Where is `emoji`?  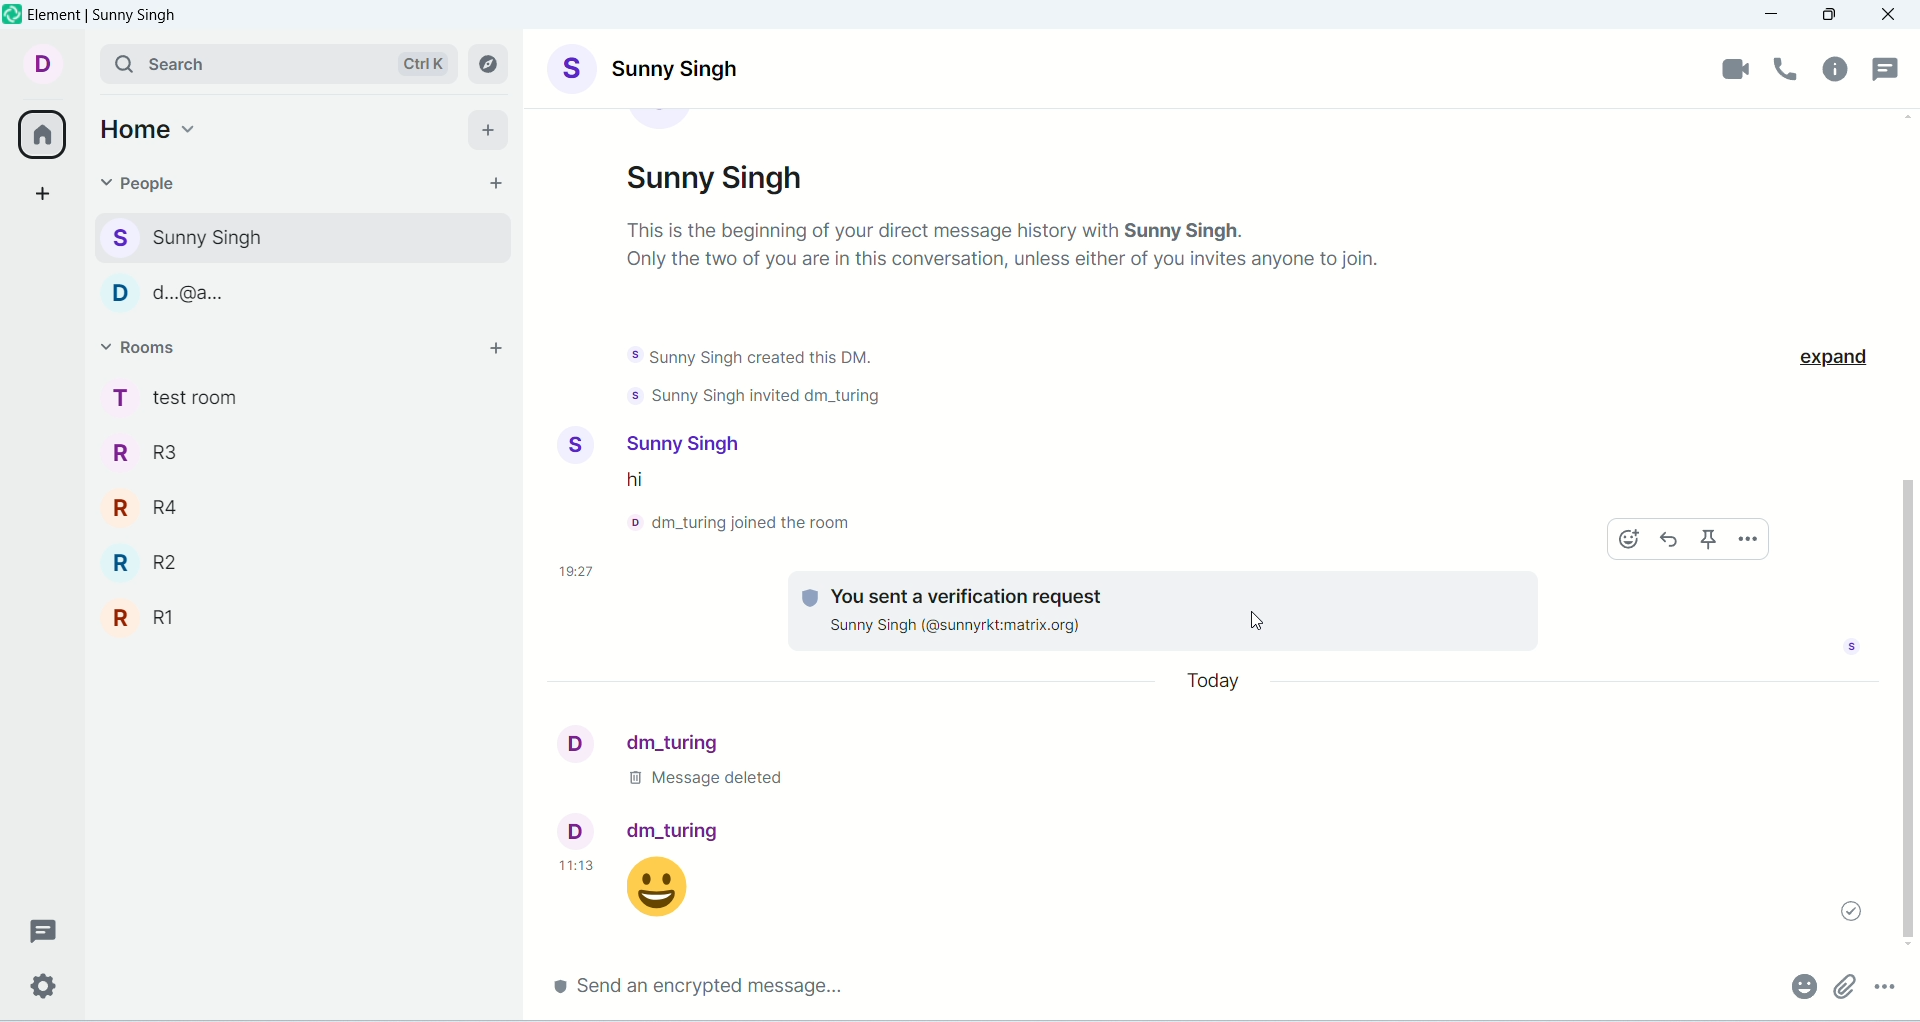 emoji is located at coordinates (1798, 989).